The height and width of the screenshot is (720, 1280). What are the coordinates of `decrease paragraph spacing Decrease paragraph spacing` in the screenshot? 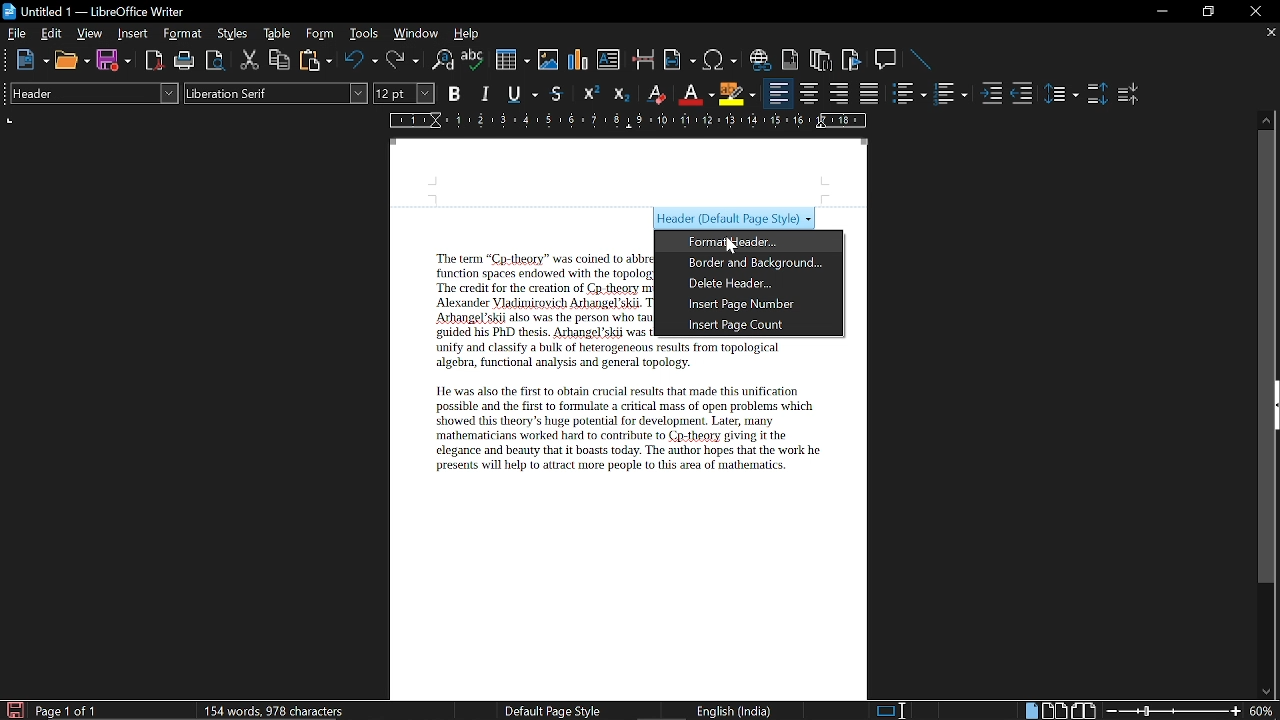 It's located at (1130, 93).